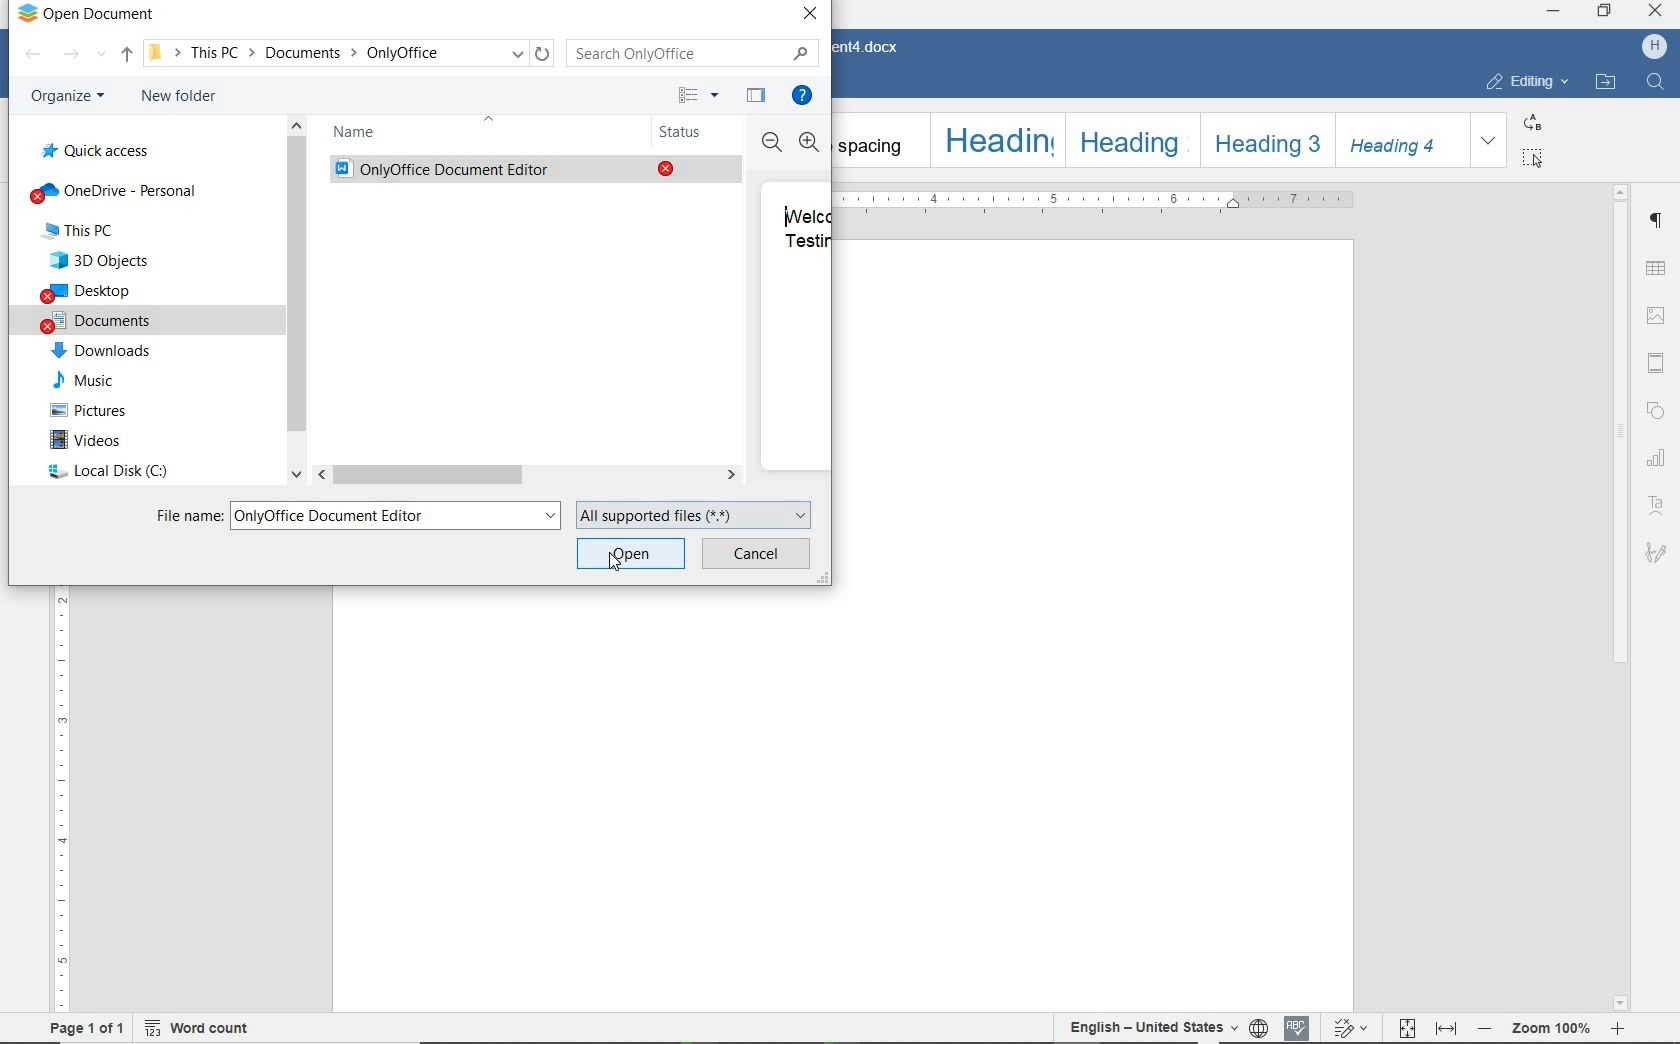 The width and height of the screenshot is (1680, 1044). I want to click on Heading 3, so click(1269, 141).